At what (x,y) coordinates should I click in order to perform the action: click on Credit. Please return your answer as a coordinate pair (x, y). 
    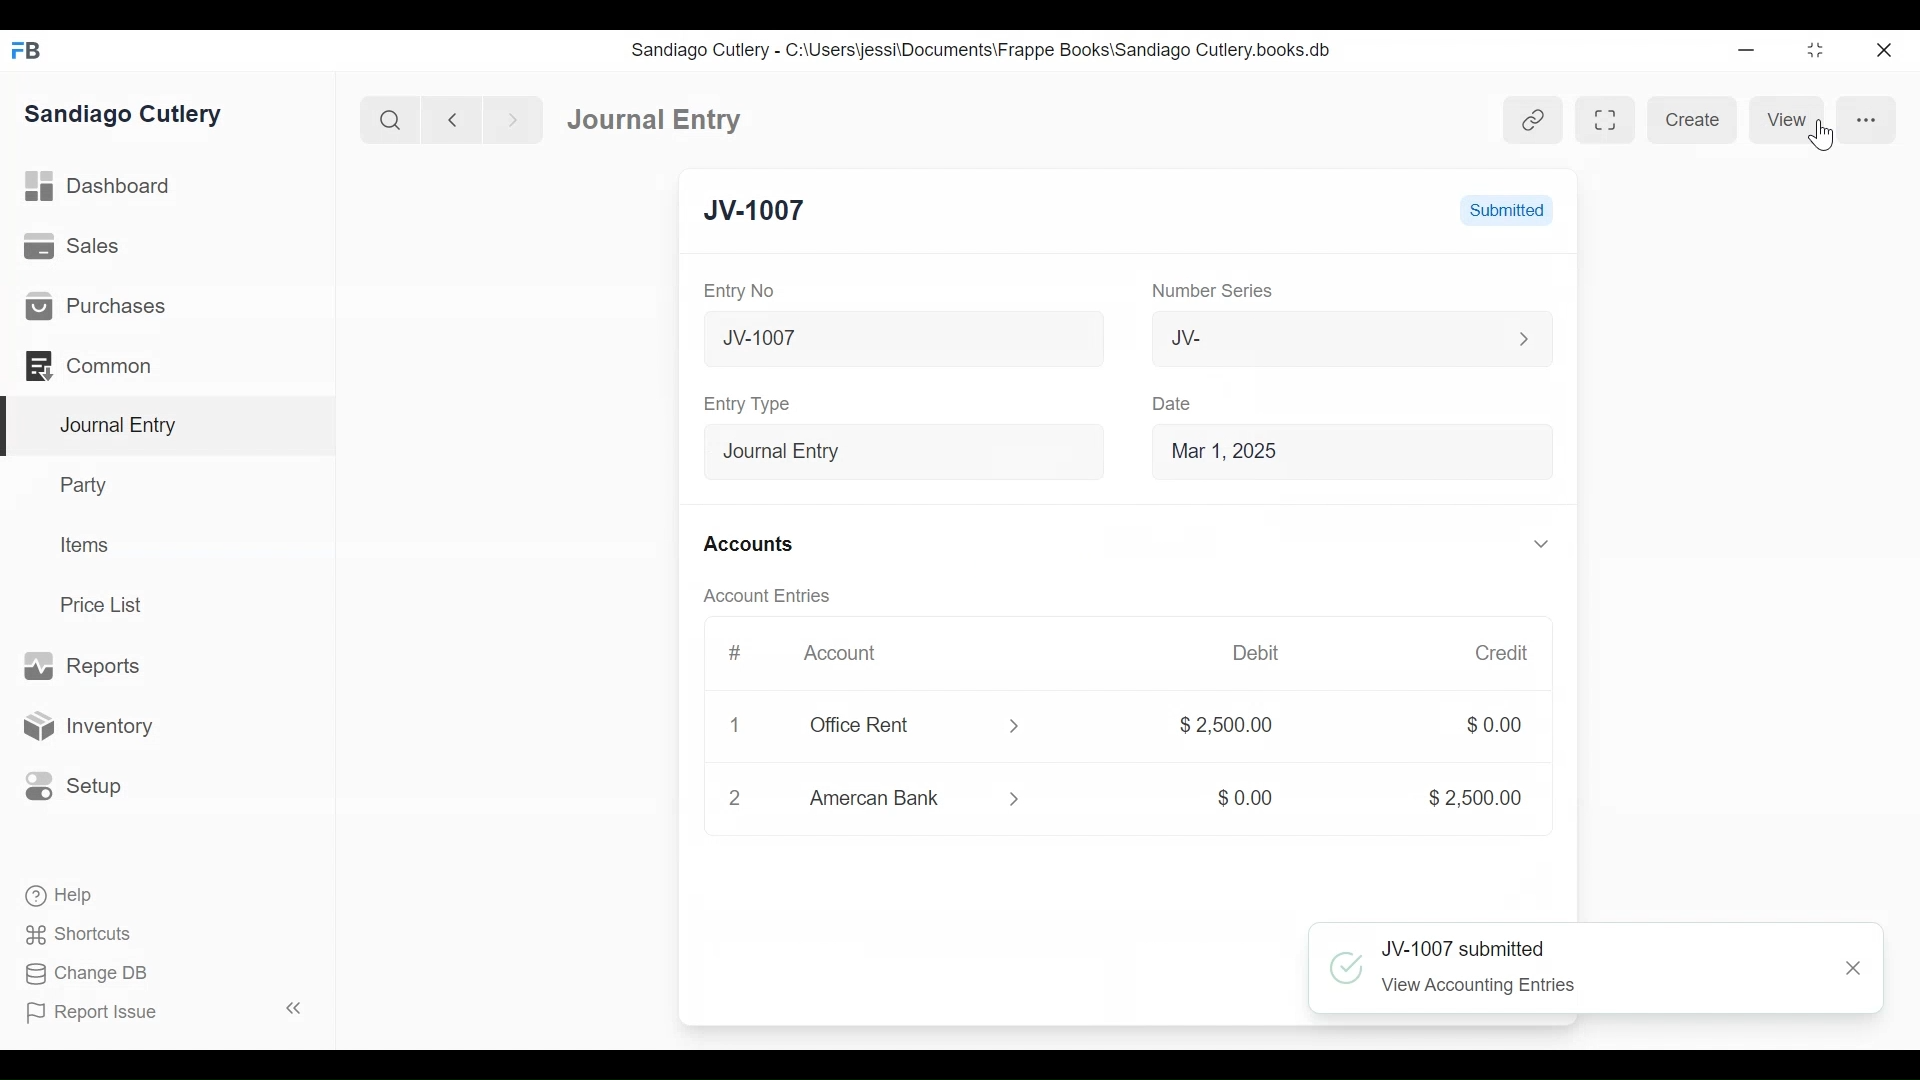
    Looking at the image, I should click on (1488, 653).